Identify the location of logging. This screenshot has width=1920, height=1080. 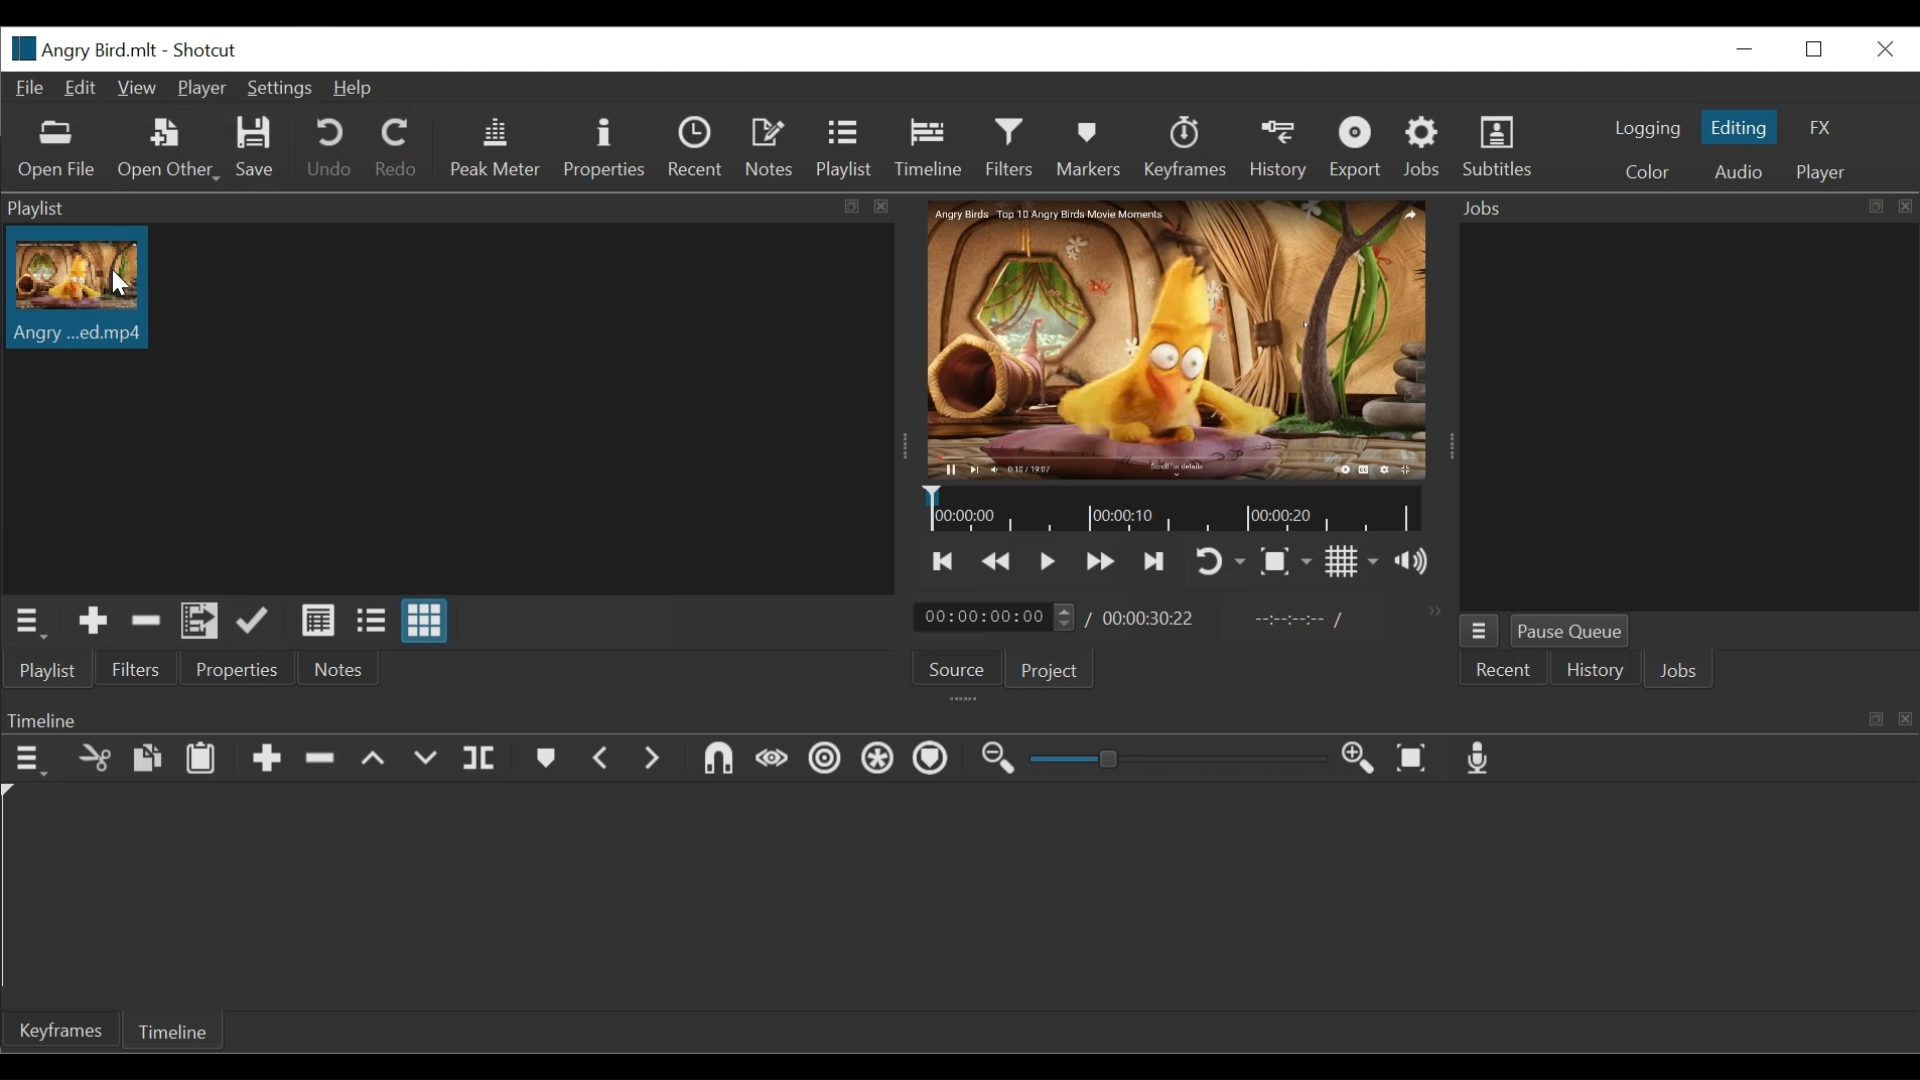
(1646, 131).